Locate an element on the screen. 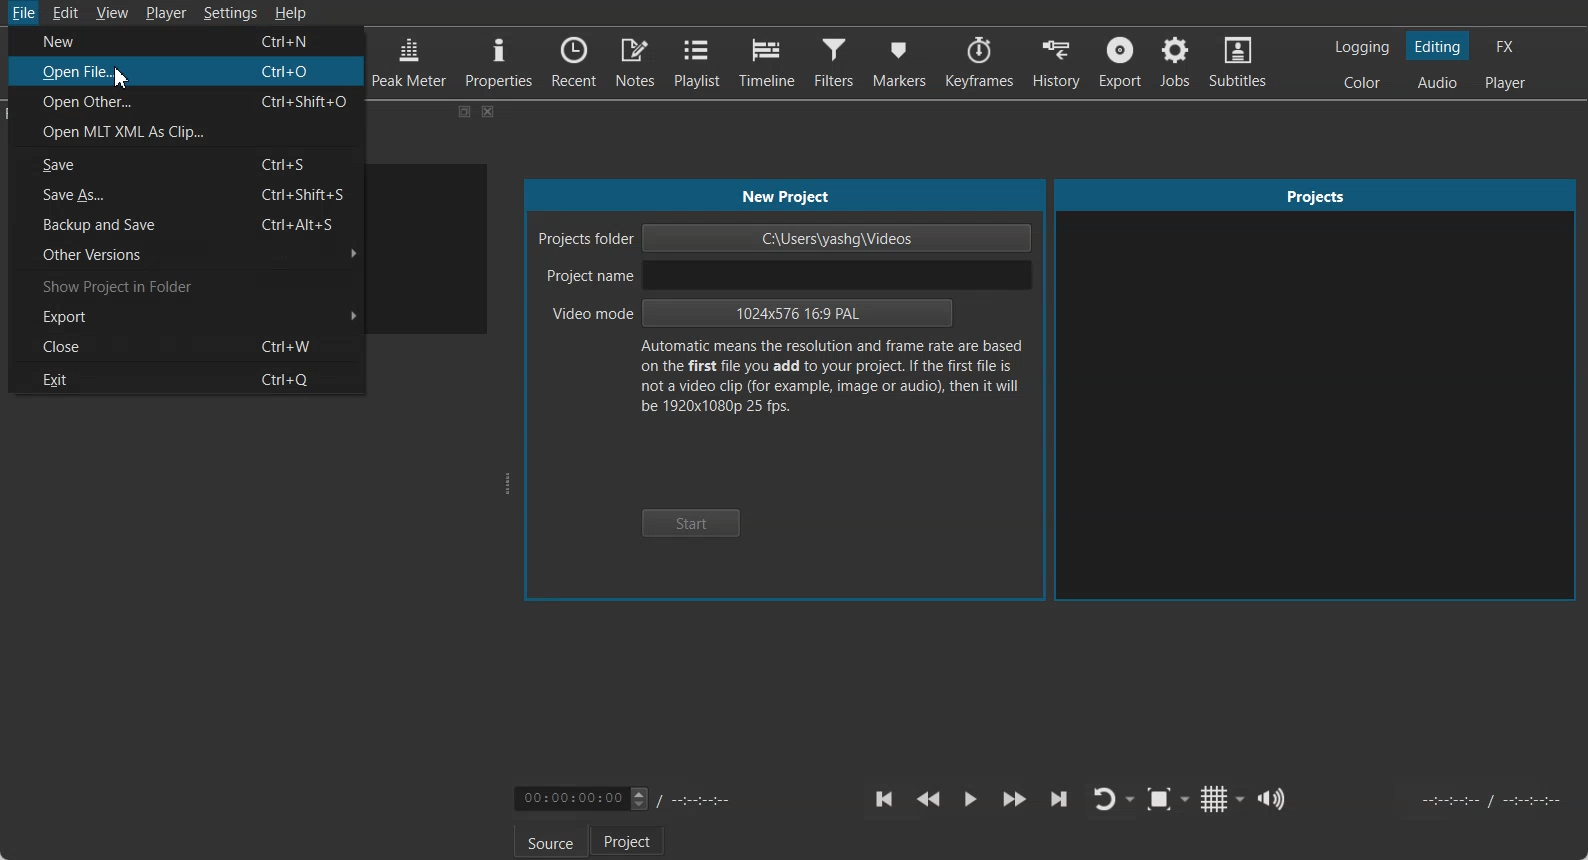 The width and height of the screenshot is (1588, 860). Playlist is located at coordinates (698, 61).